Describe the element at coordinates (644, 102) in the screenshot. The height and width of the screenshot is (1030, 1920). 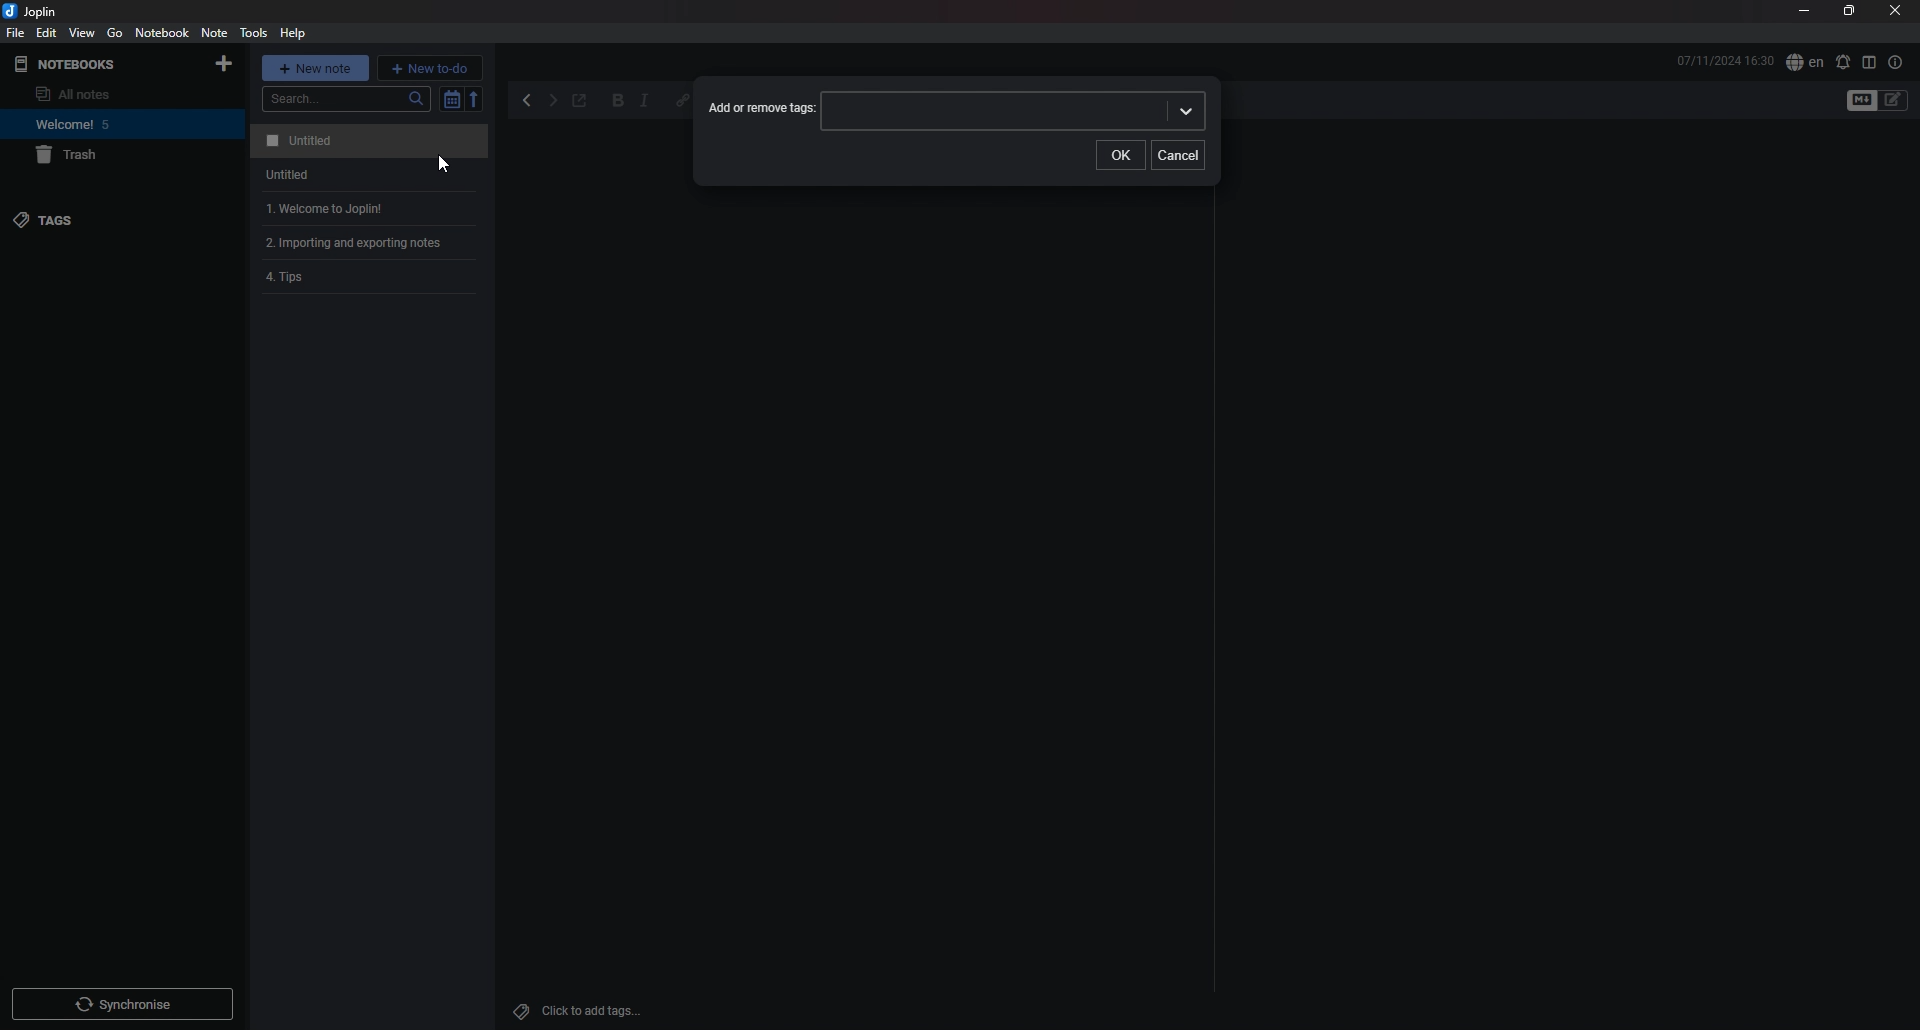
I see `italic` at that location.